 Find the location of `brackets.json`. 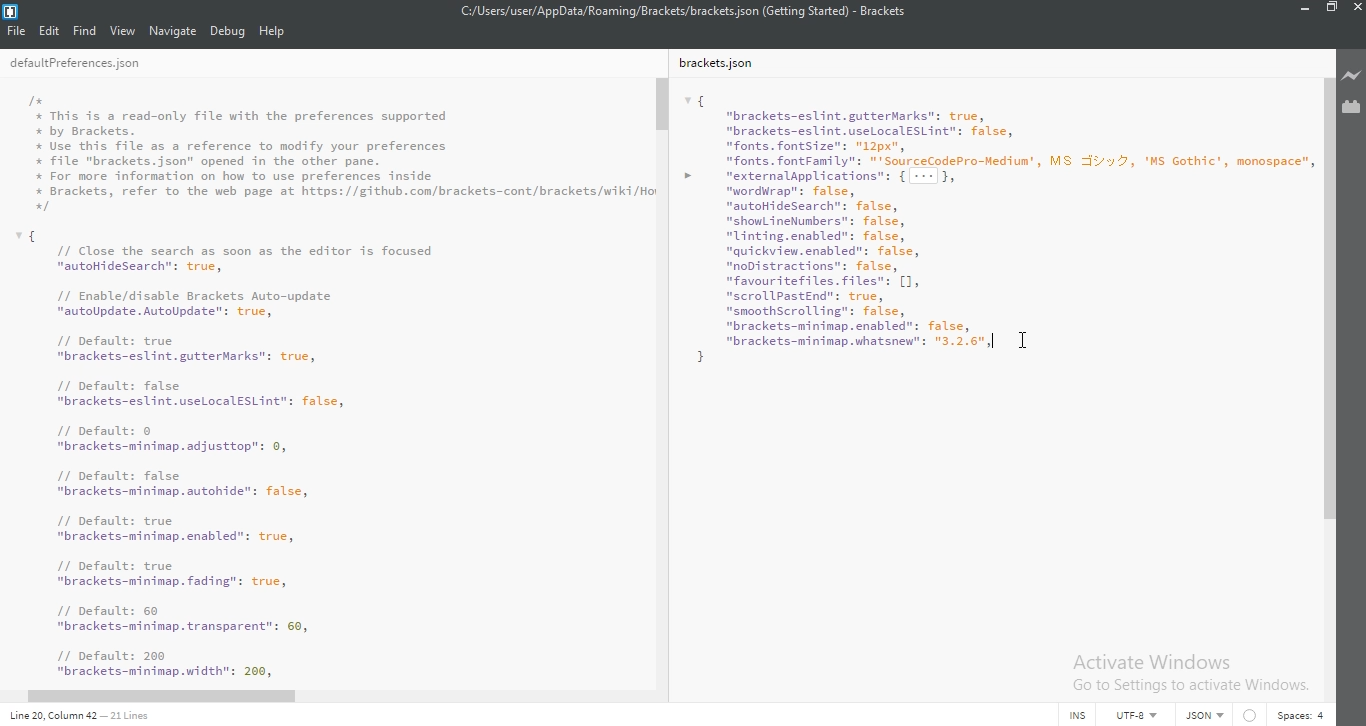

brackets.json is located at coordinates (722, 64).